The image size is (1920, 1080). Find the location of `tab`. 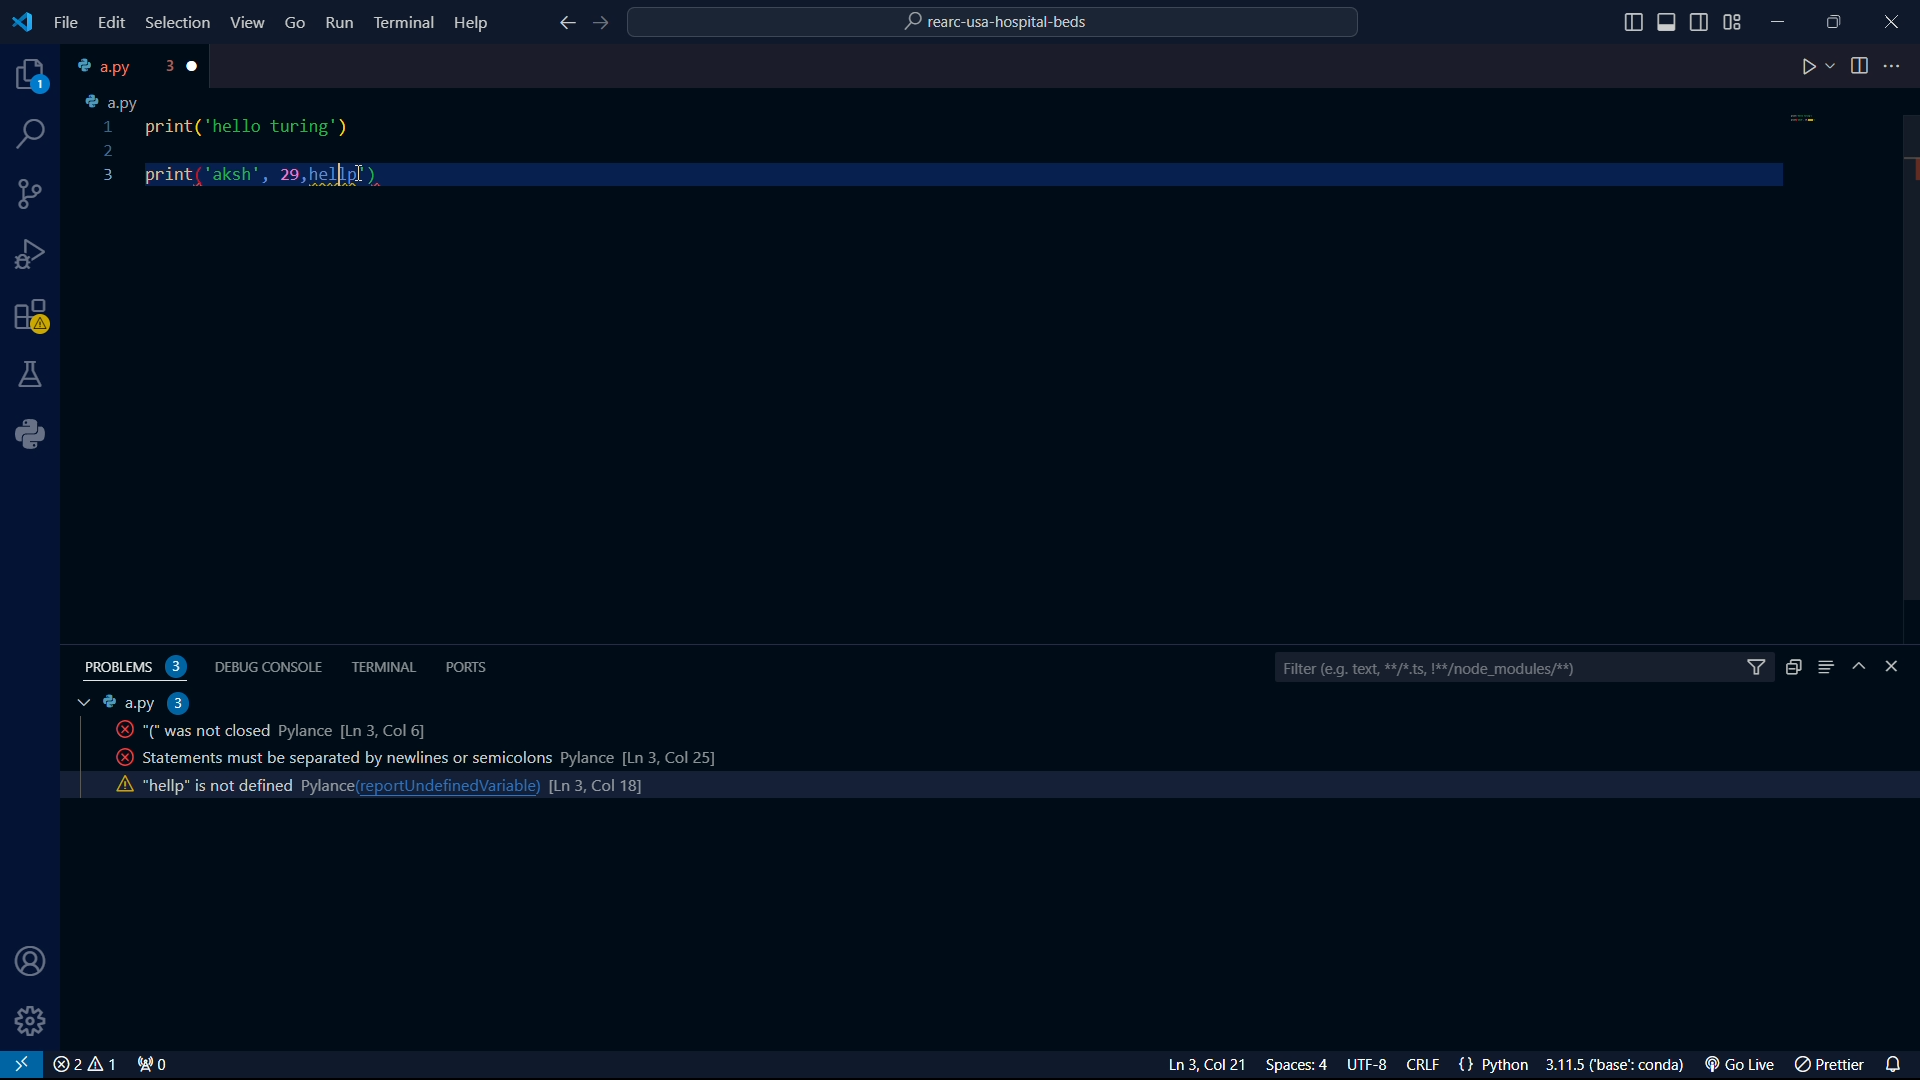

tab is located at coordinates (121, 66).